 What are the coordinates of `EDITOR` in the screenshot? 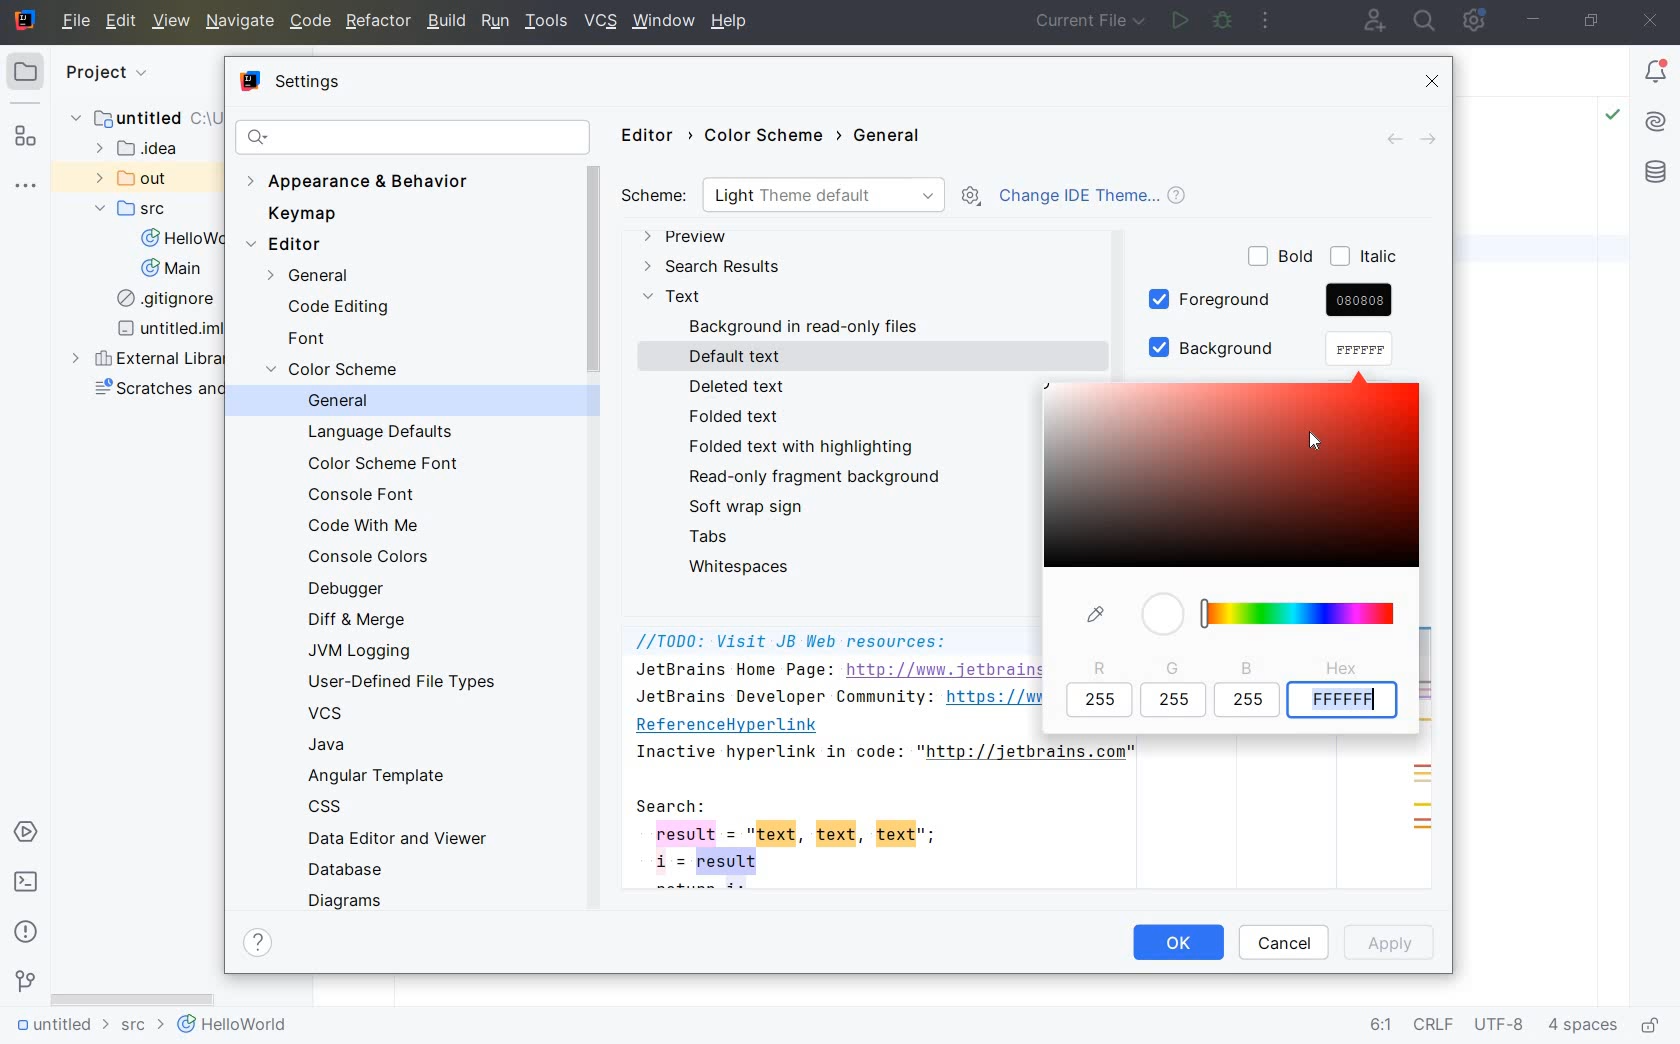 It's located at (654, 136).